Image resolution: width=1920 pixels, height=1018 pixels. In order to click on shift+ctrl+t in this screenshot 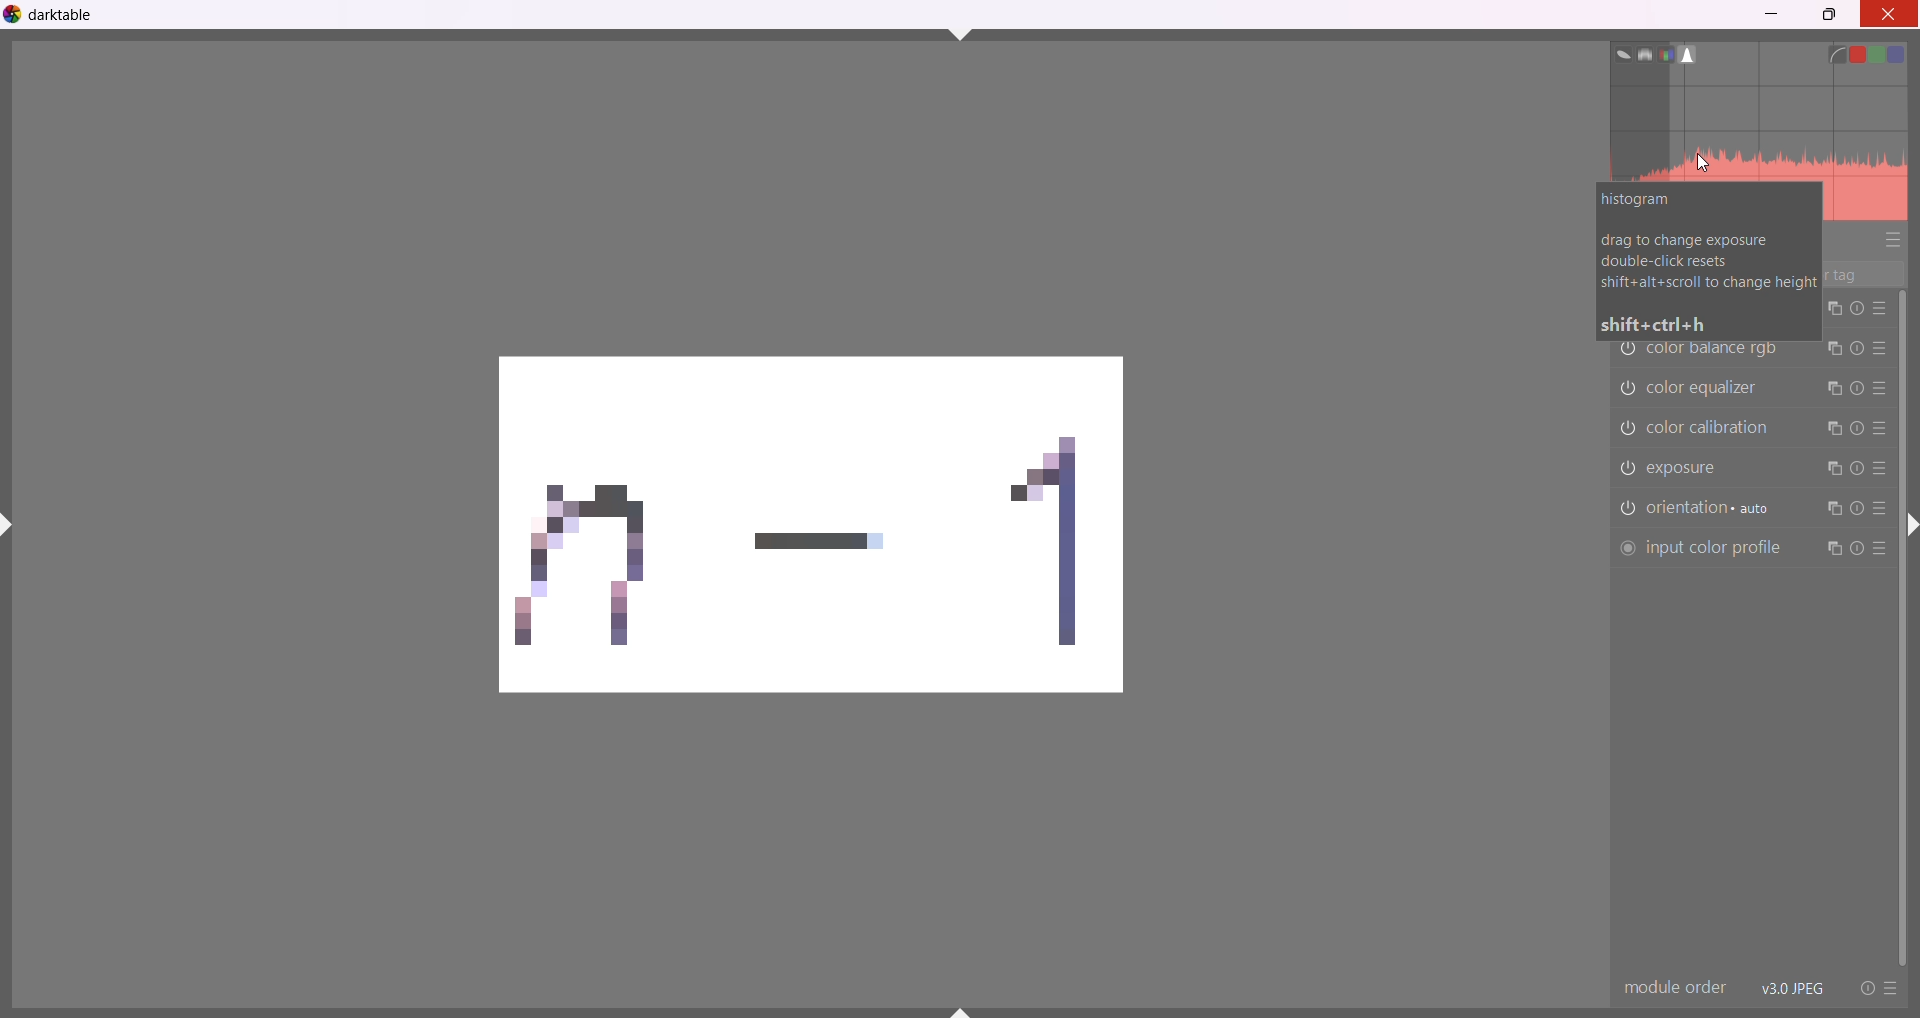, I will do `click(961, 33)`.